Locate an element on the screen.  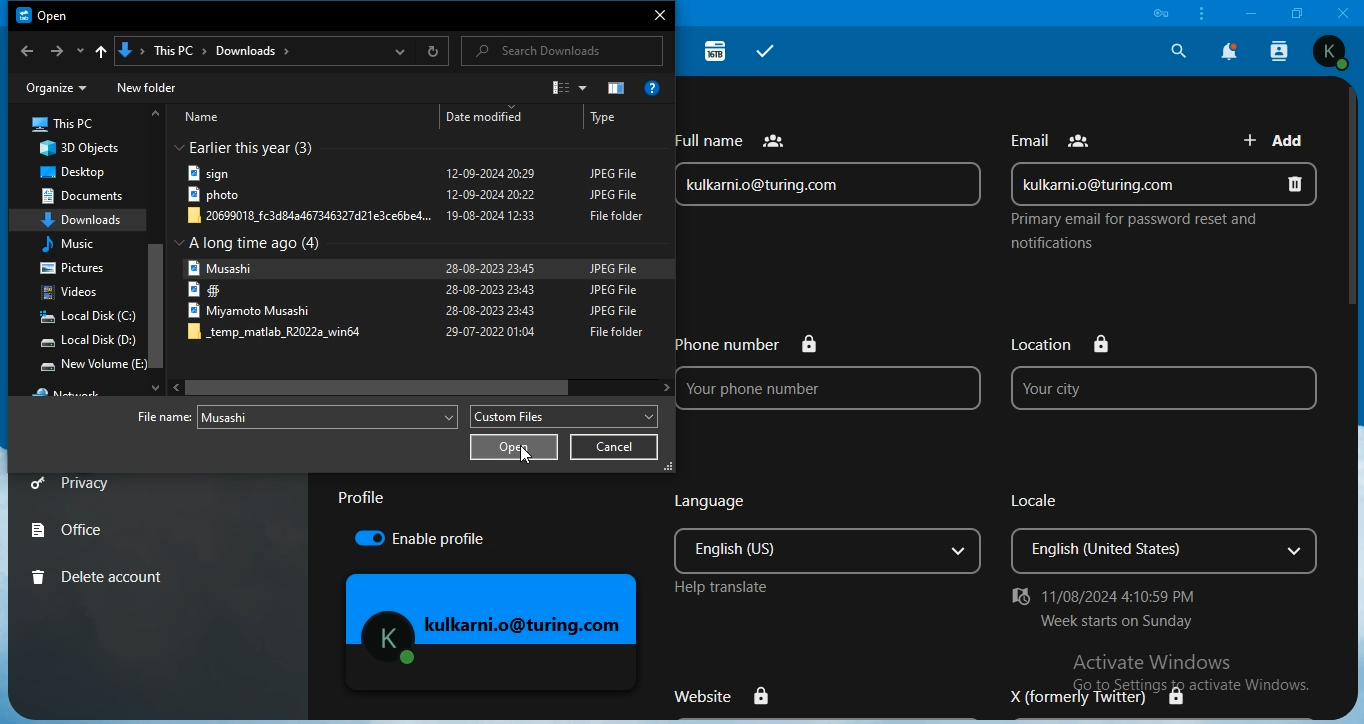
email is located at coordinates (1165, 181).